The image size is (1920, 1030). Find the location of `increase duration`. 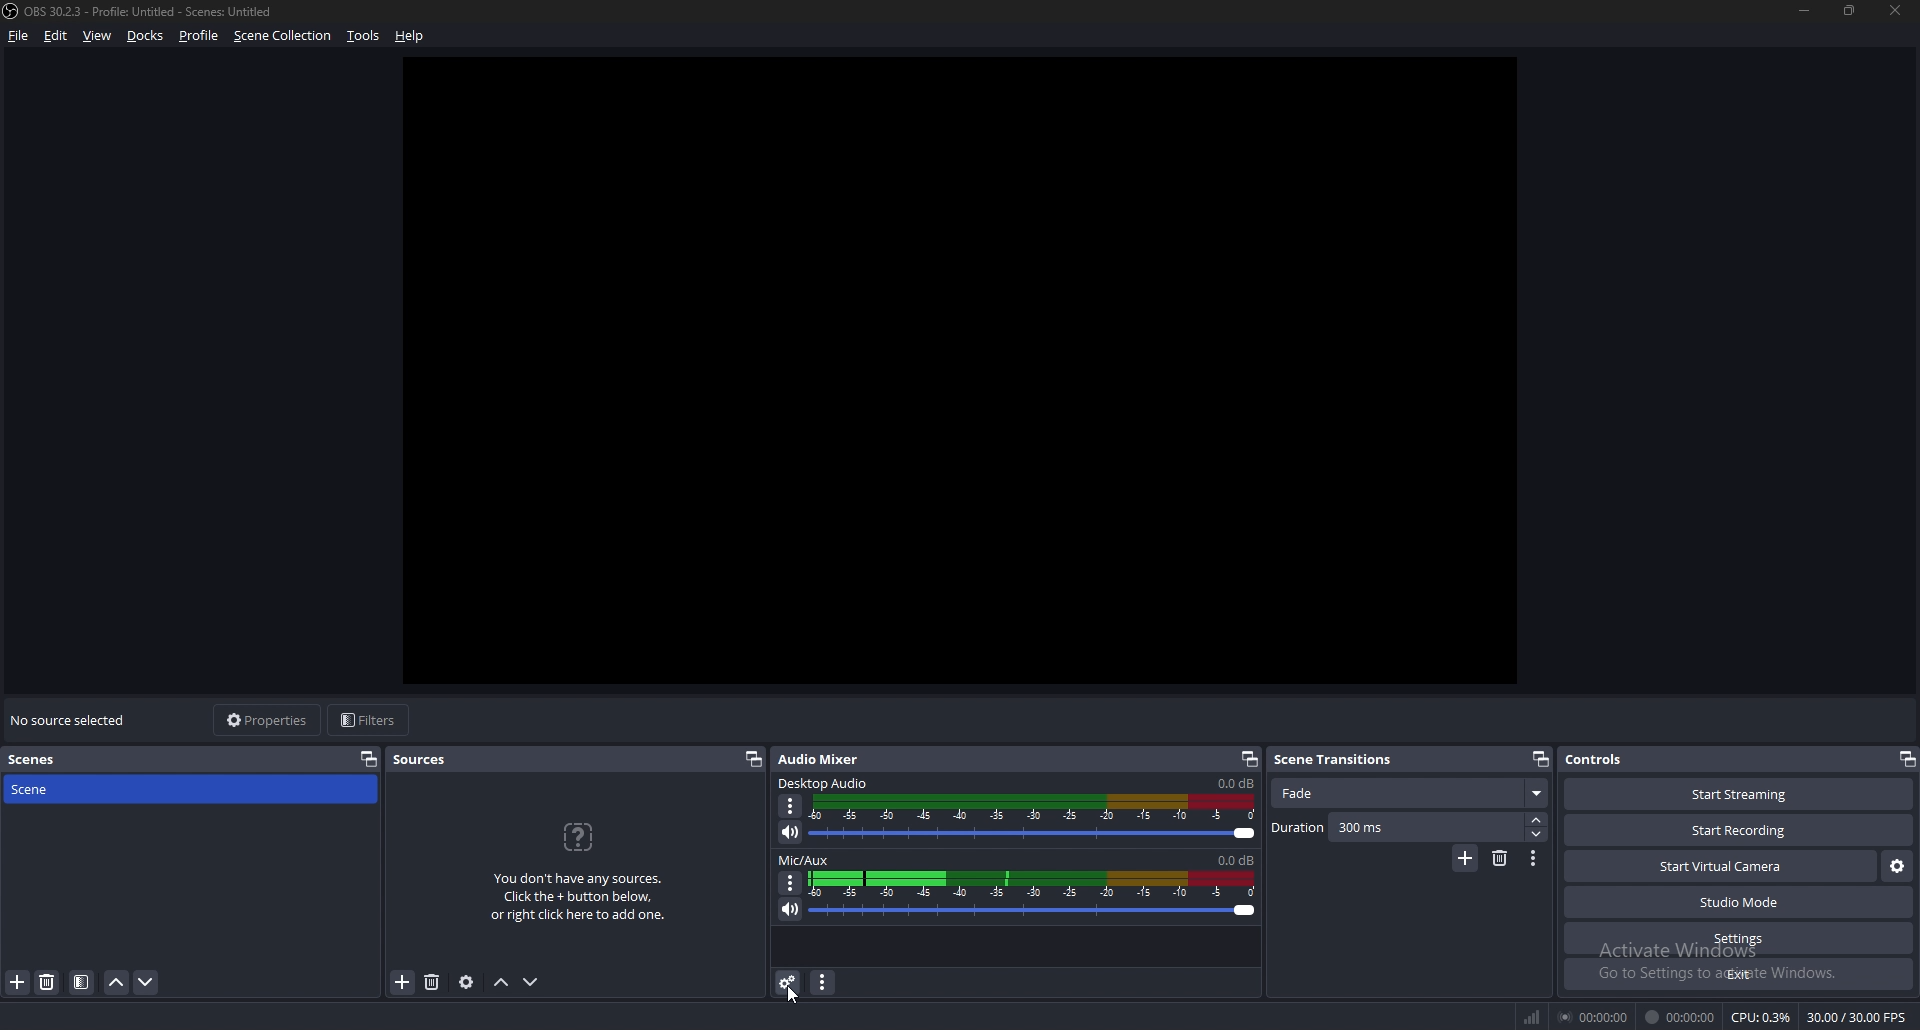

increase duration is located at coordinates (1537, 819).